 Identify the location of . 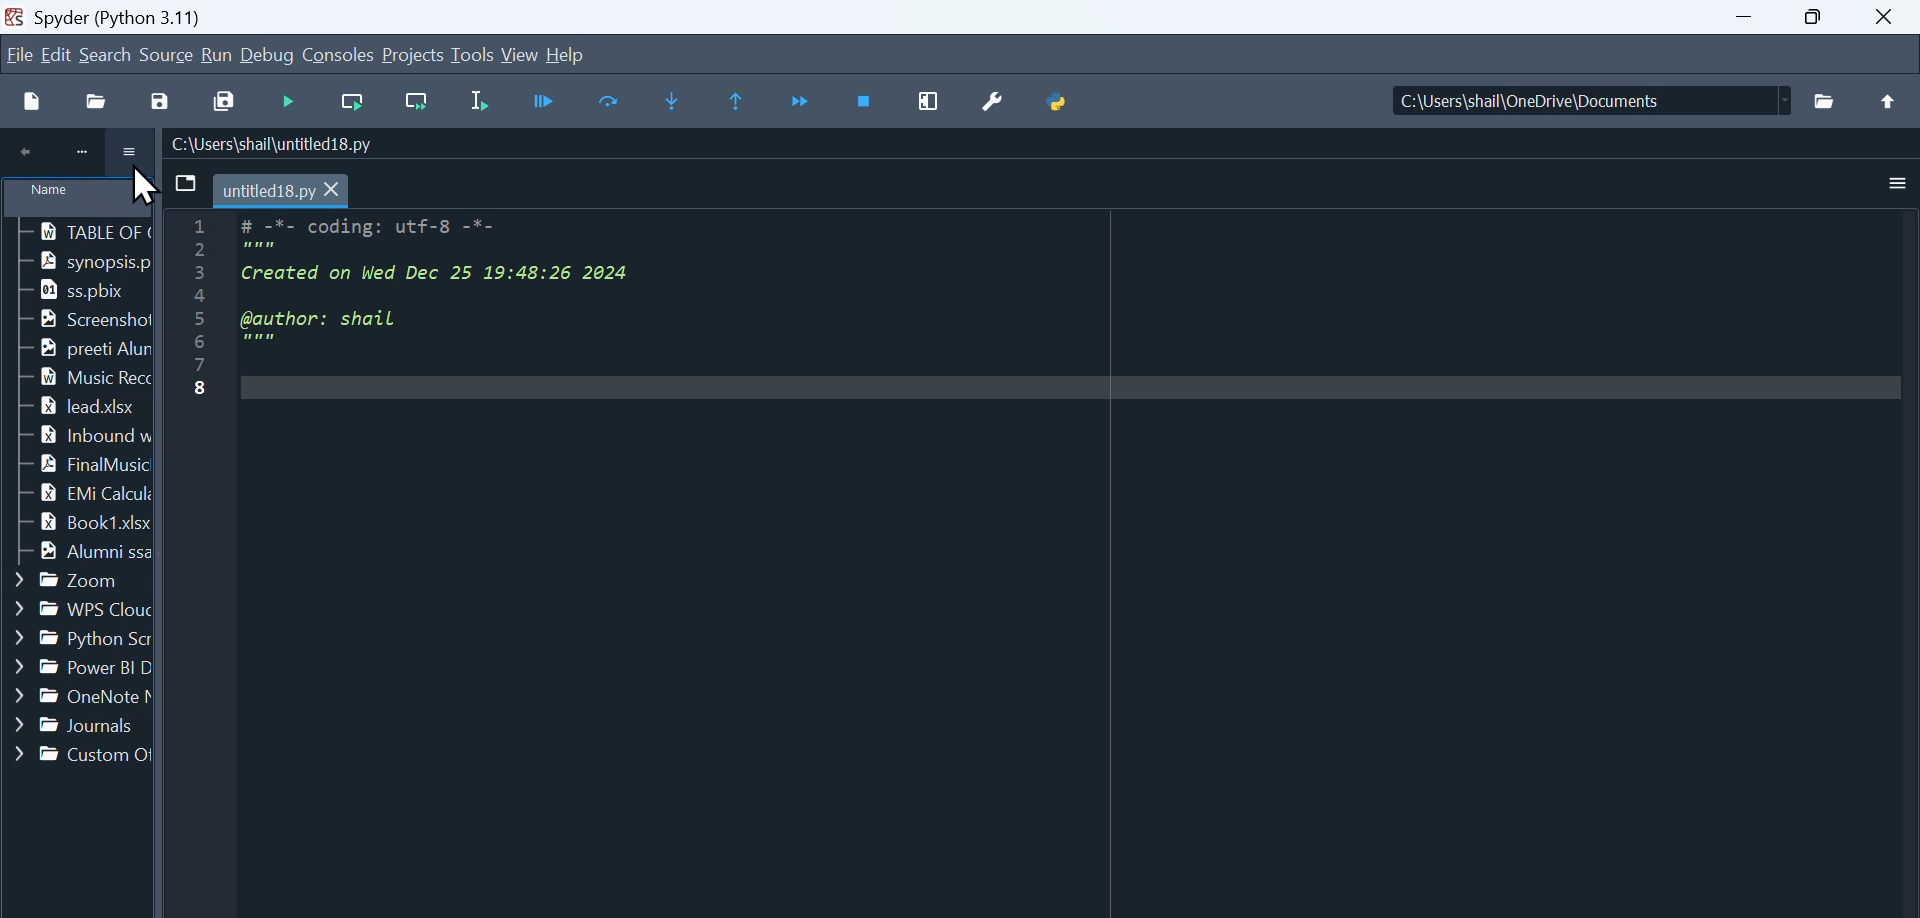
(217, 56).